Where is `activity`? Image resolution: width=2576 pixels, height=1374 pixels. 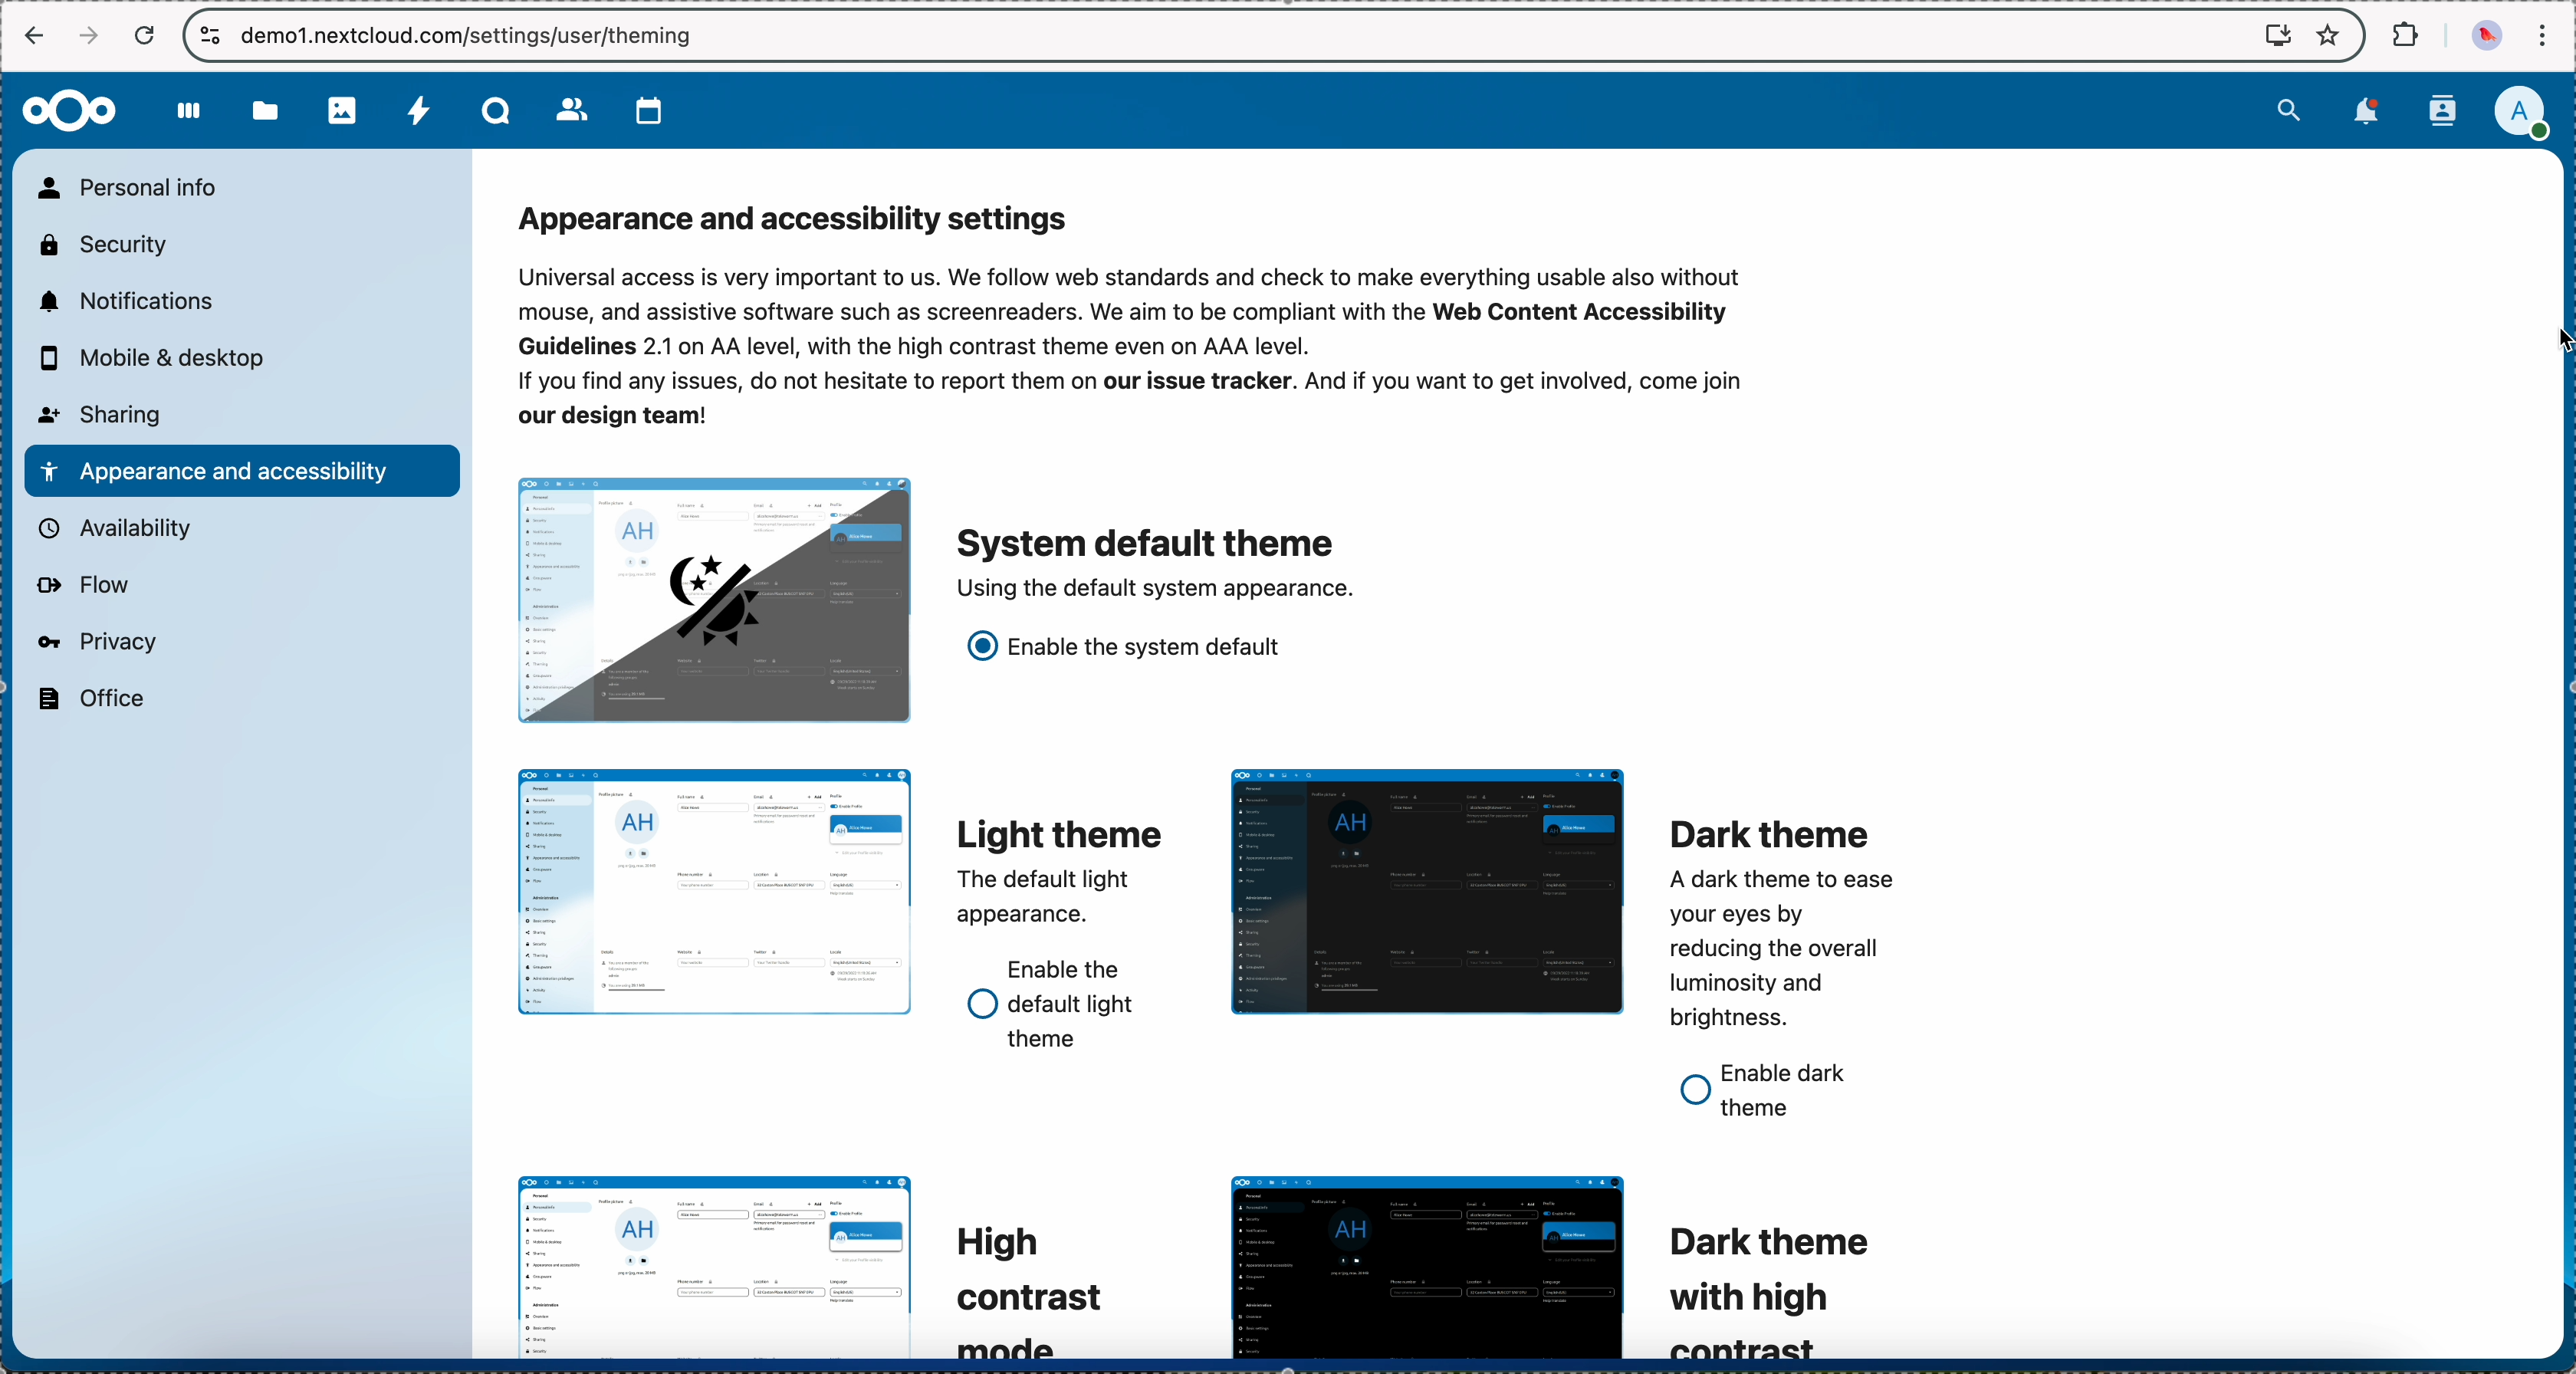 activity is located at coordinates (415, 113).